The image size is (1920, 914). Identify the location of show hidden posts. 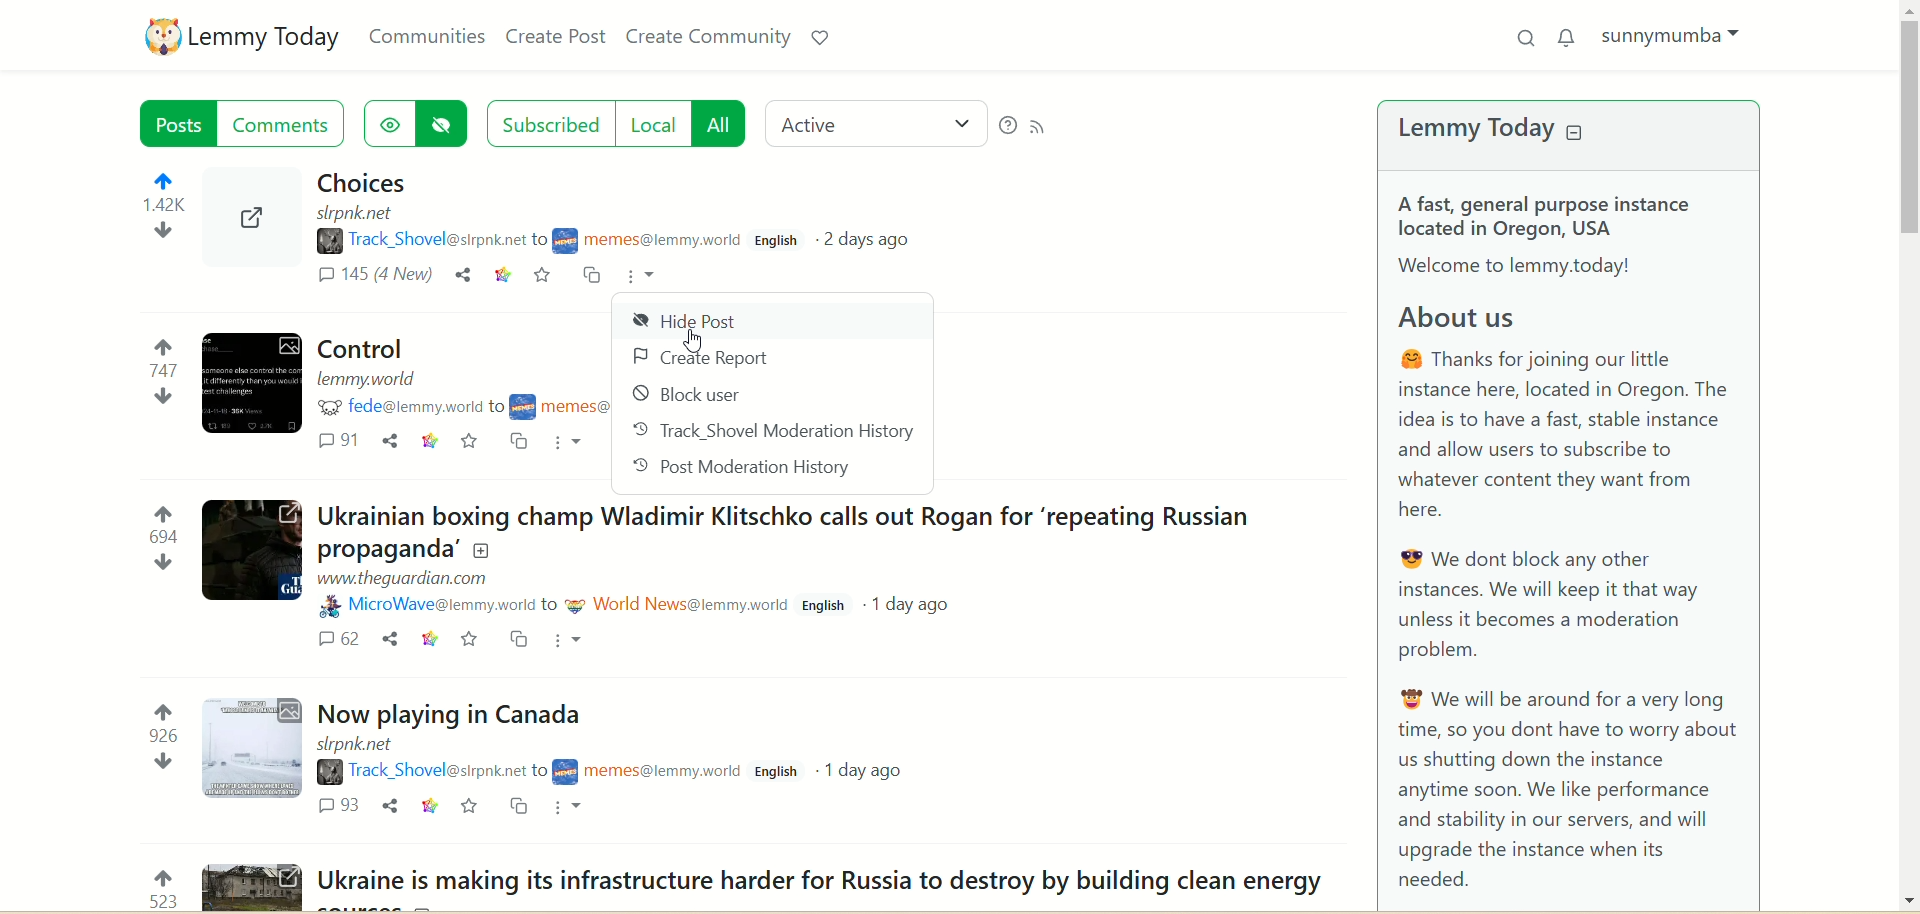
(386, 125).